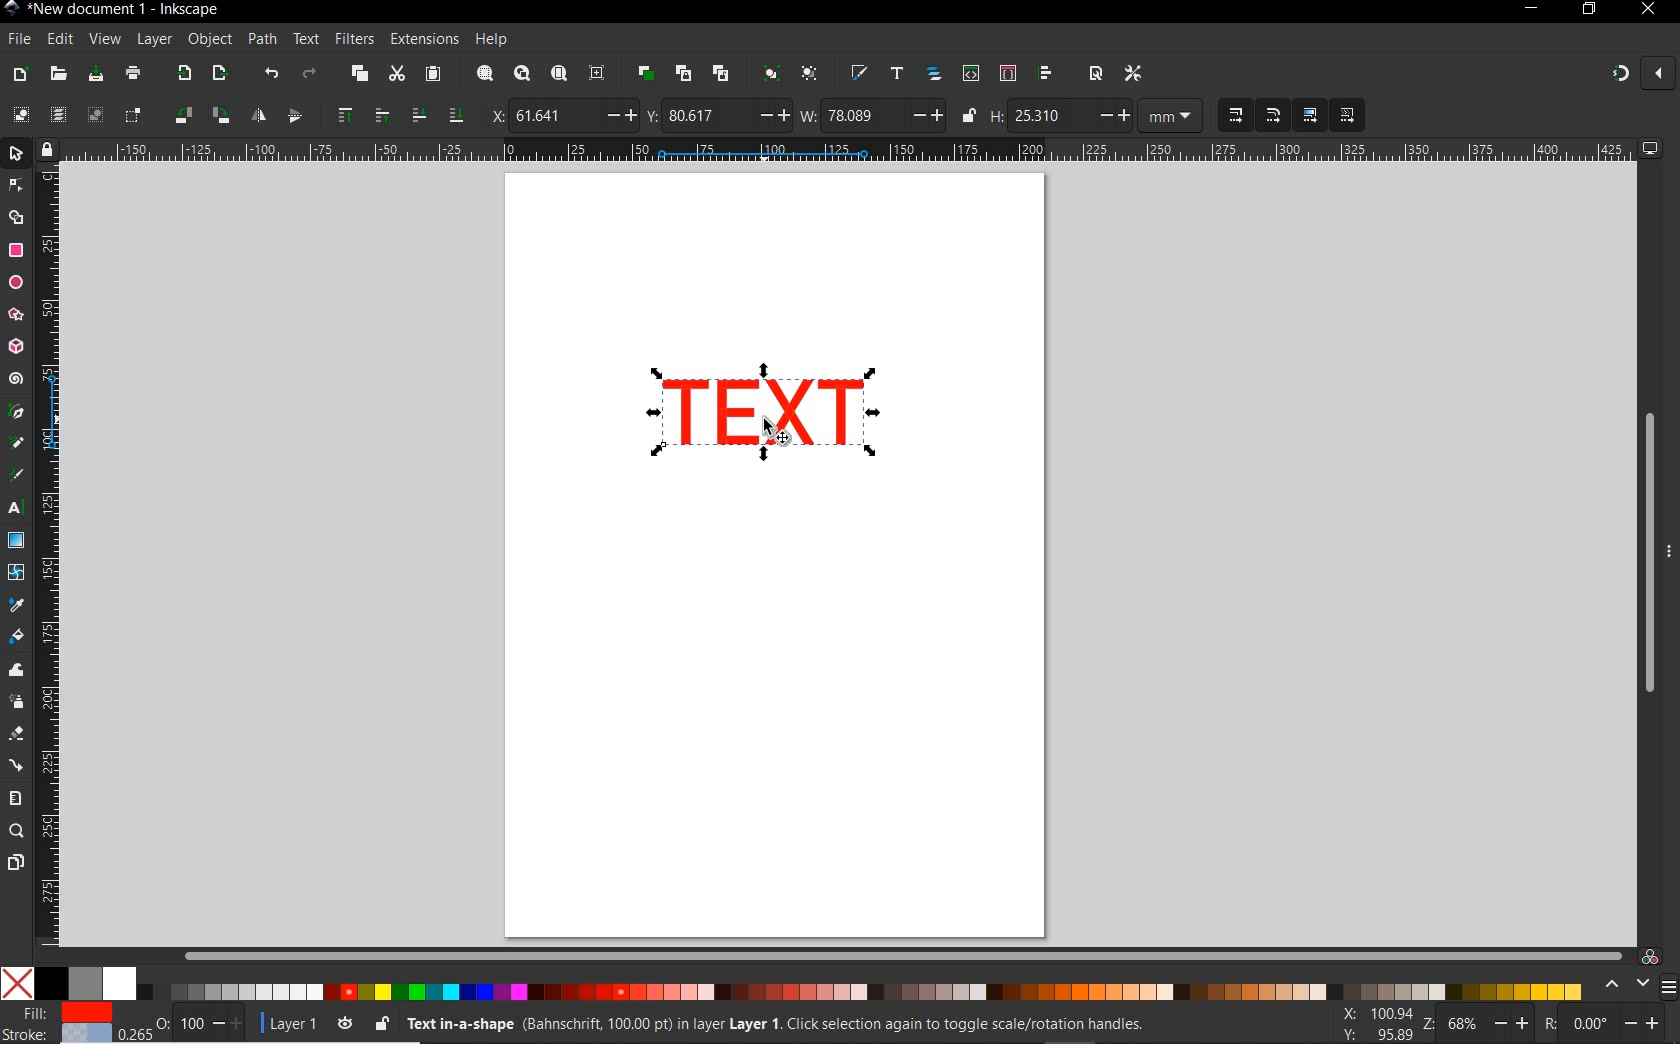 This screenshot has height=1044, width=1680. Describe the element at coordinates (21, 115) in the screenshot. I see `select all` at that location.